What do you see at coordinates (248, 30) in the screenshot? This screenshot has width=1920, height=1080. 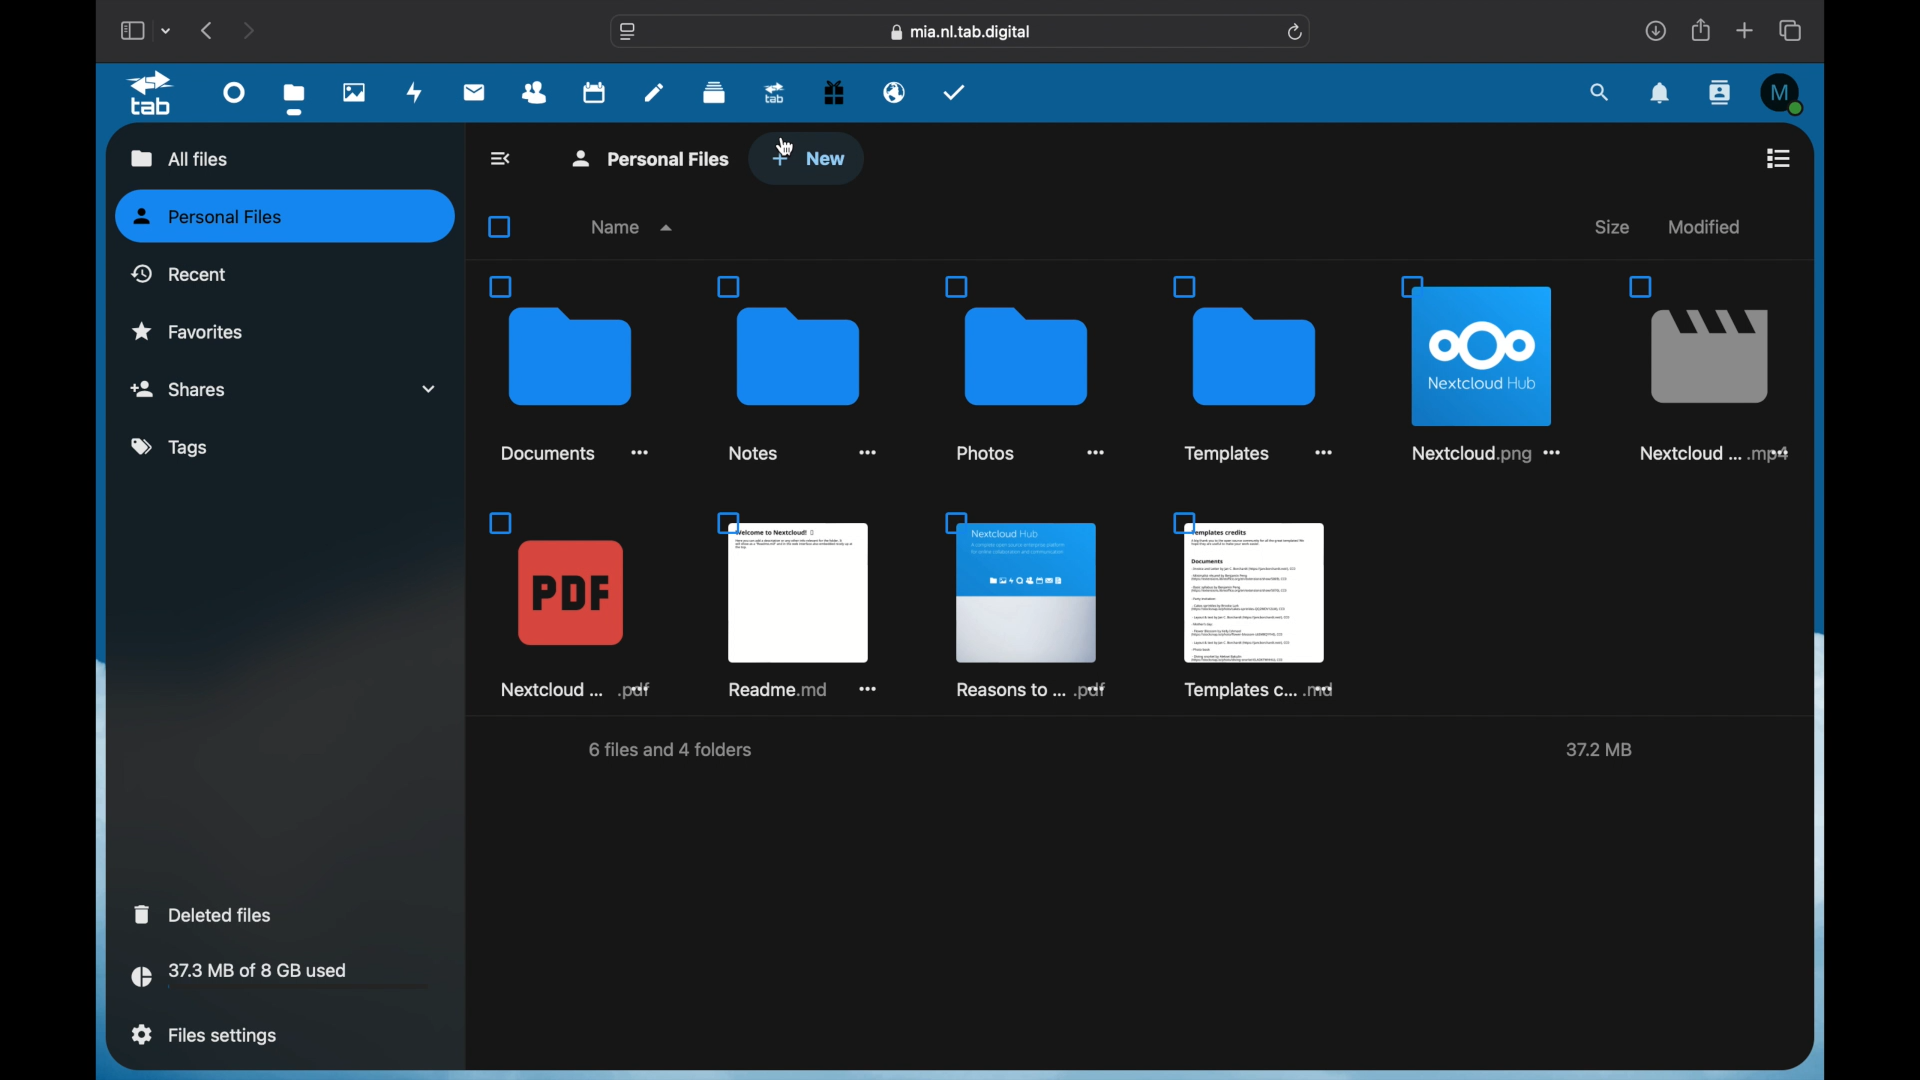 I see `next` at bounding box center [248, 30].